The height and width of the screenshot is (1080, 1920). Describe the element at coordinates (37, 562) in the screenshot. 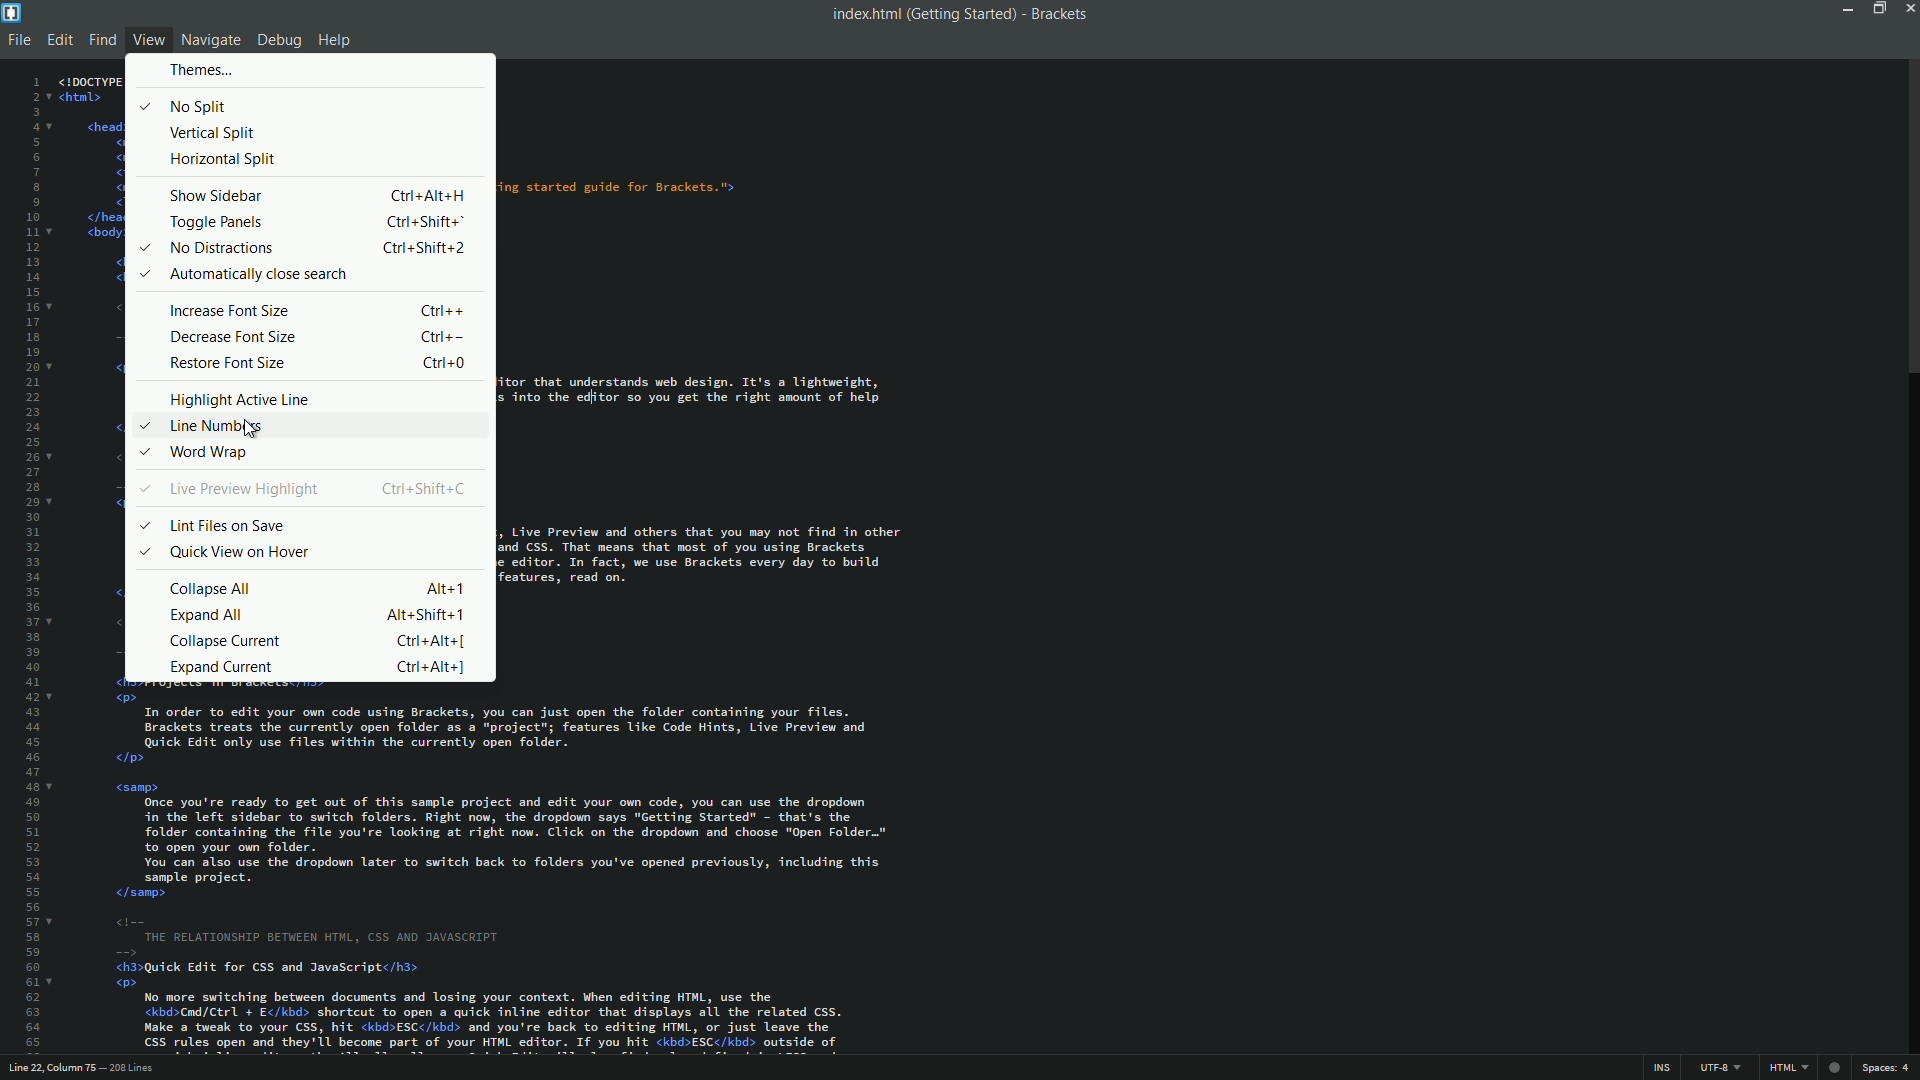

I see `Numbering line` at that location.